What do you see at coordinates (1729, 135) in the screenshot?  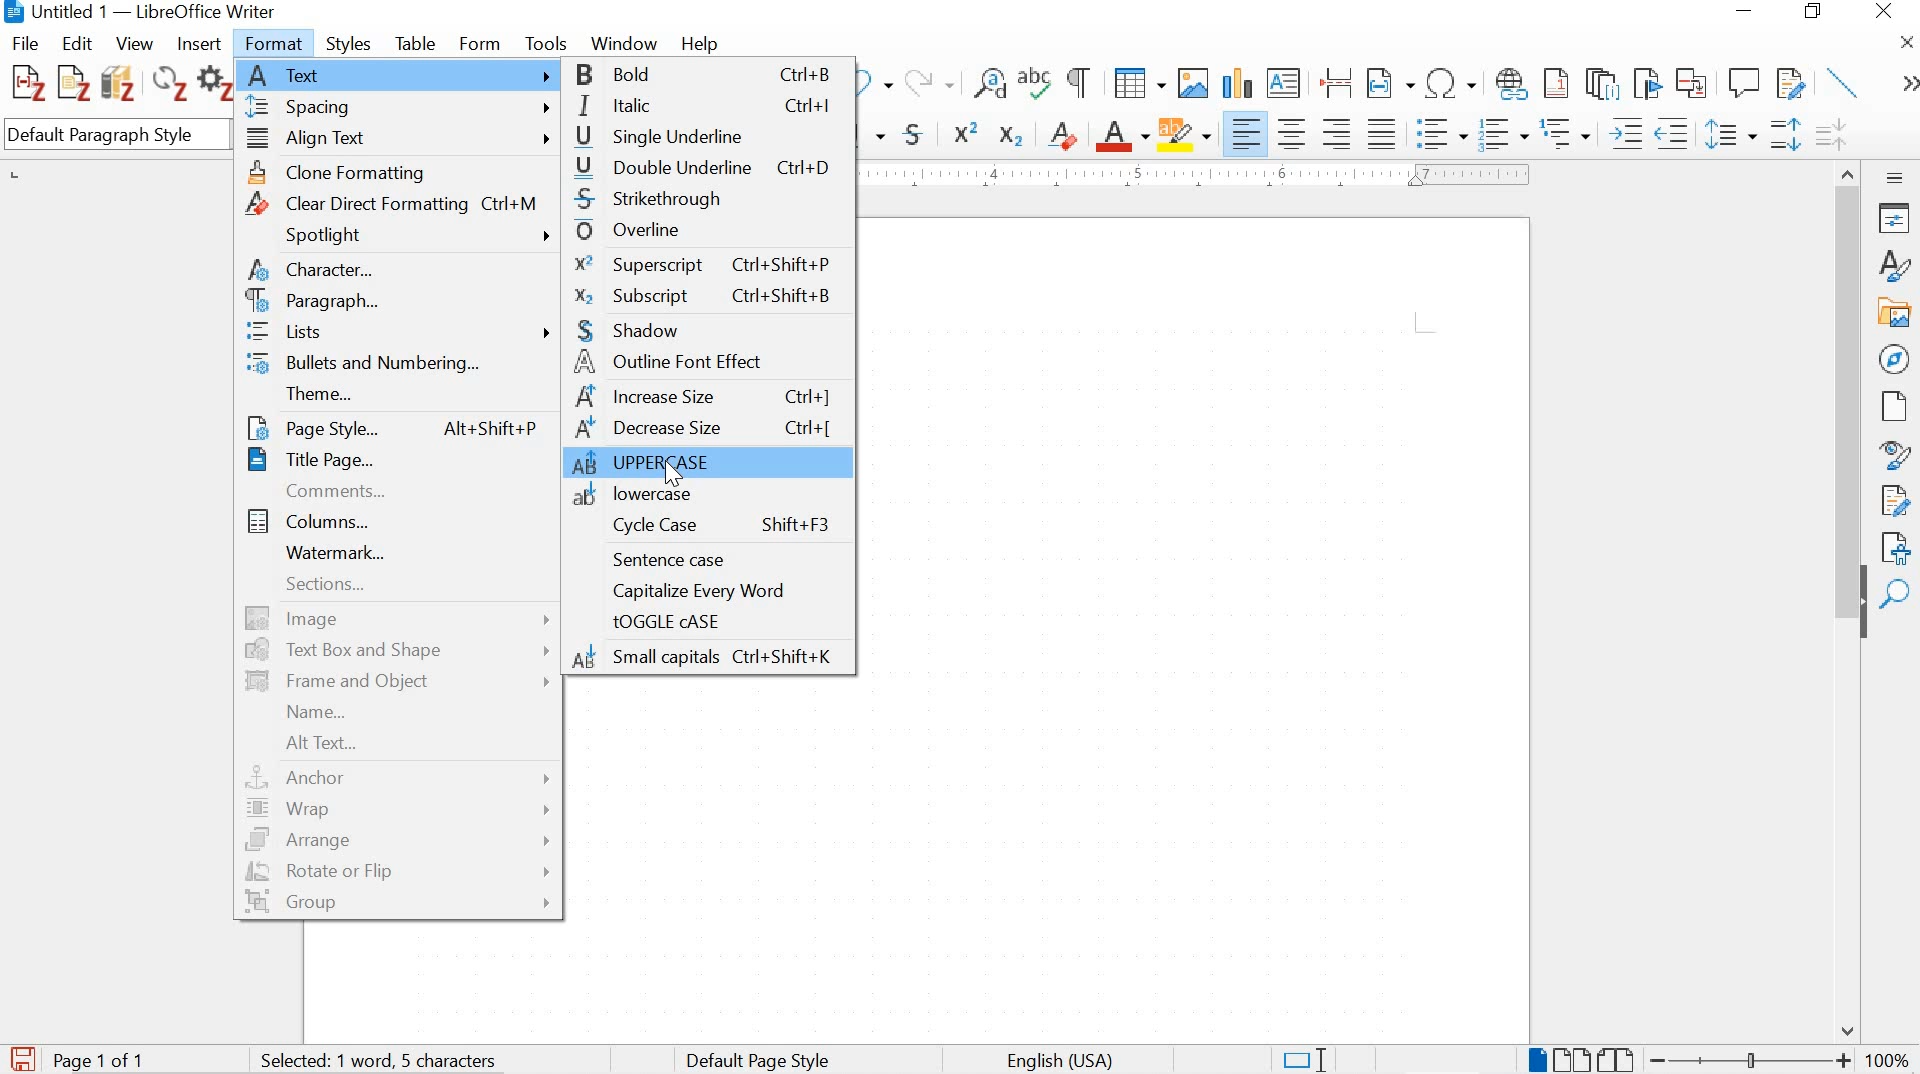 I see `set line spacing` at bounding box center [1729, 135].